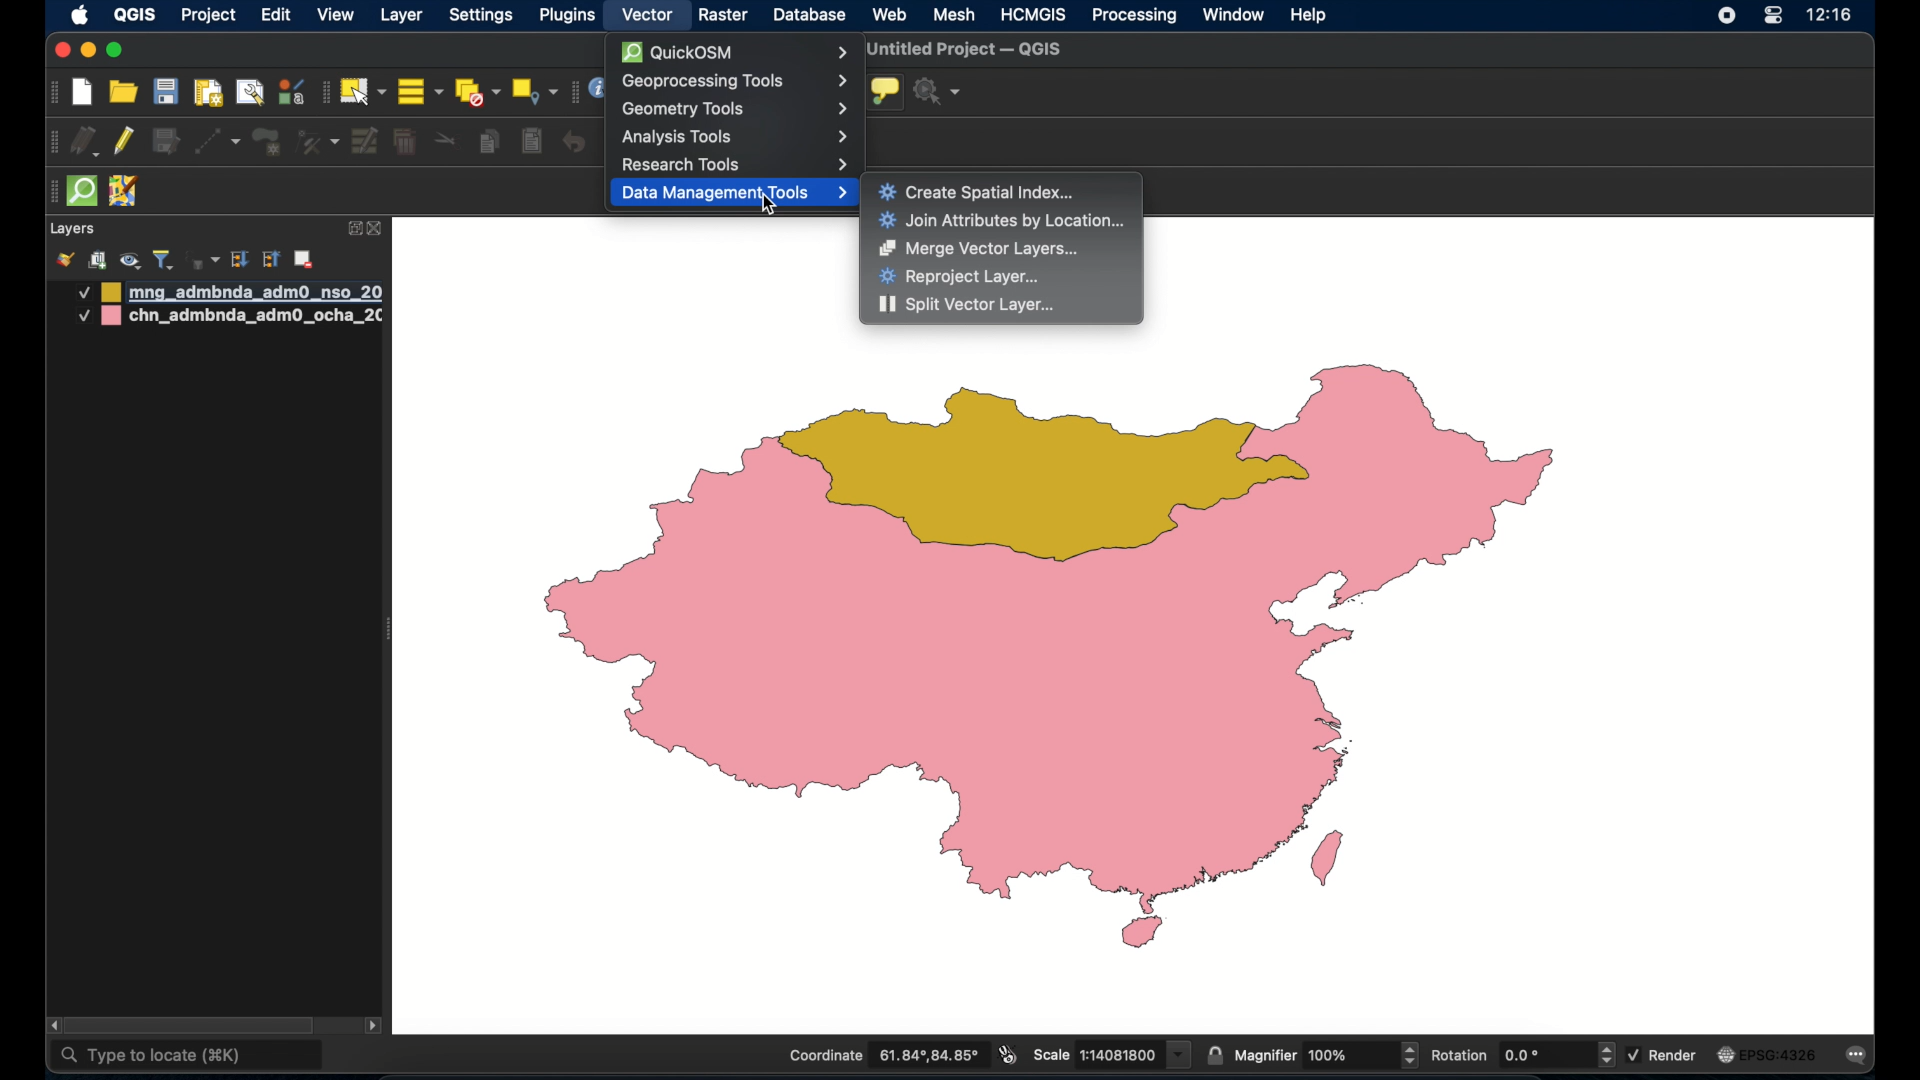  Describe the element at coordinates (489, 144) in the screenshot. I see `copy features` at that location.